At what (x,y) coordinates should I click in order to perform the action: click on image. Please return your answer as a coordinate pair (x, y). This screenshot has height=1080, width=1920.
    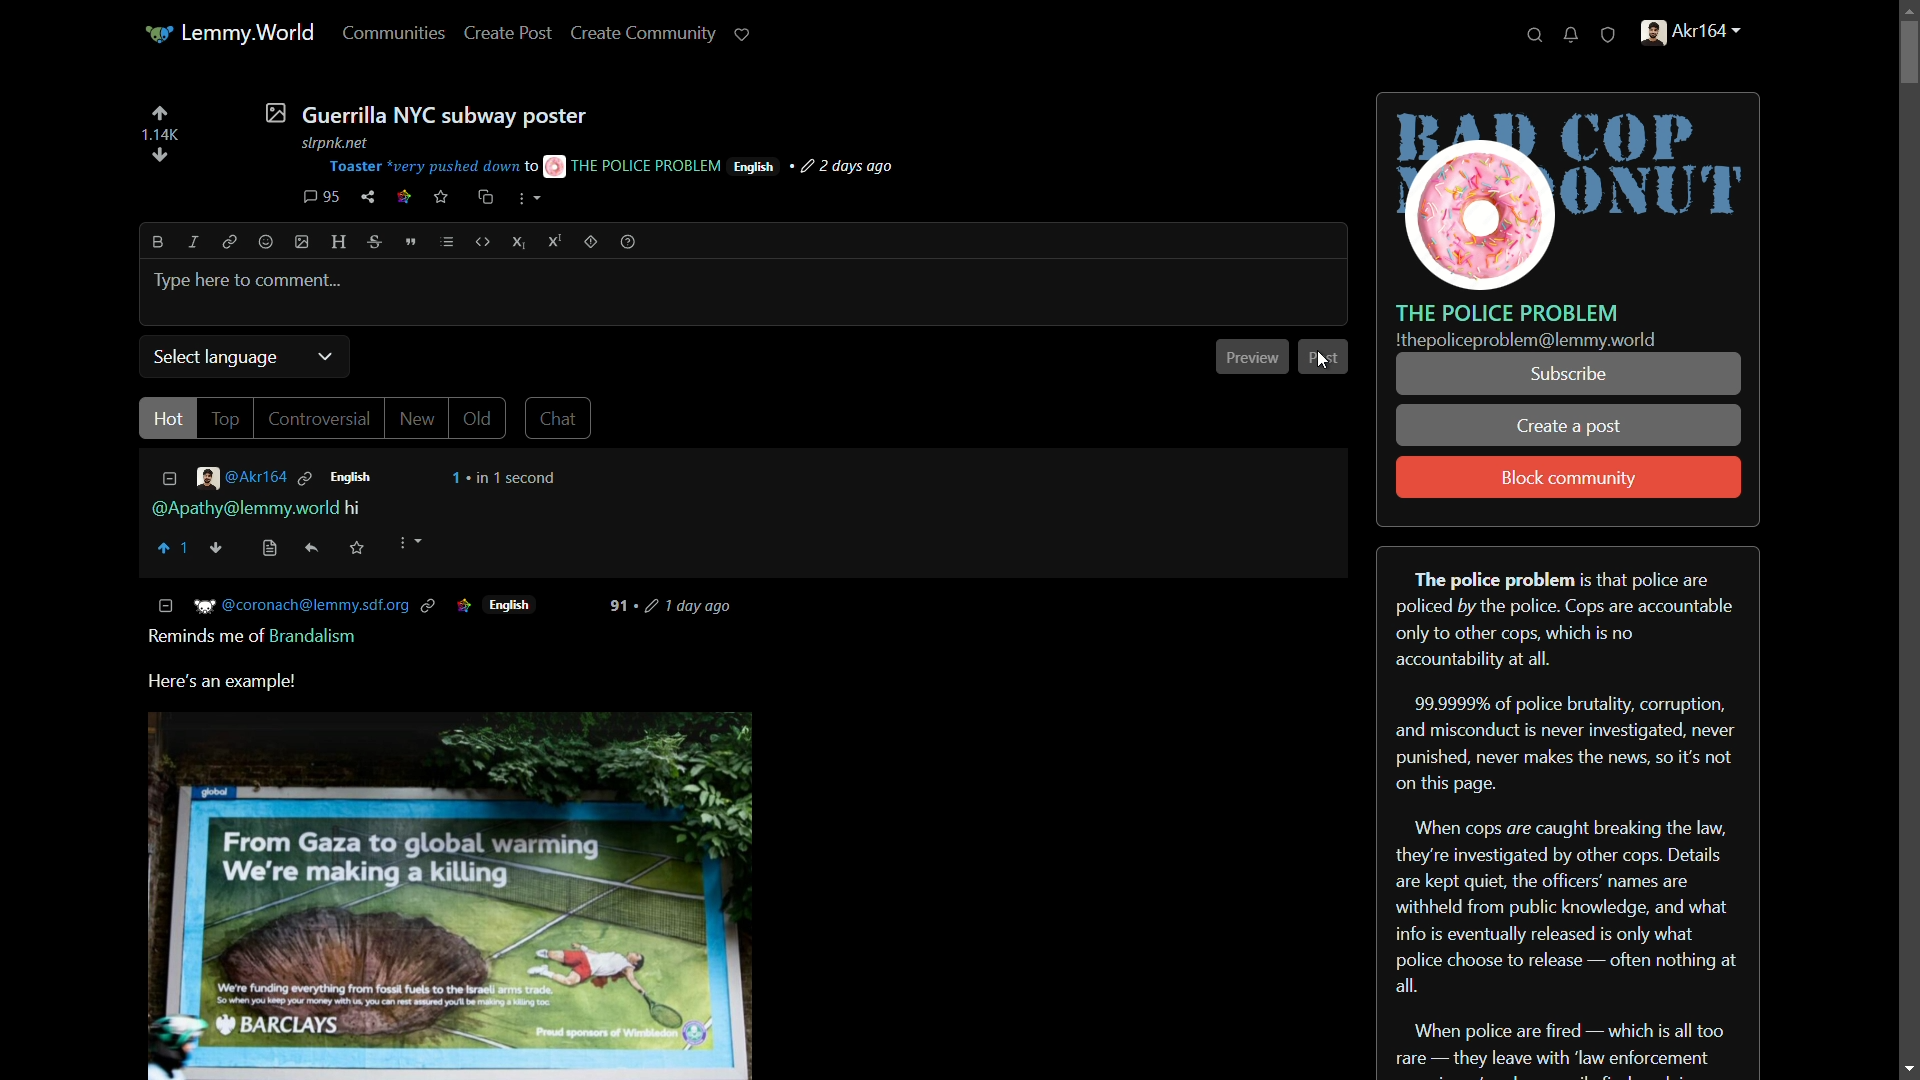
    Looking at the image, I should click on (303, 242).